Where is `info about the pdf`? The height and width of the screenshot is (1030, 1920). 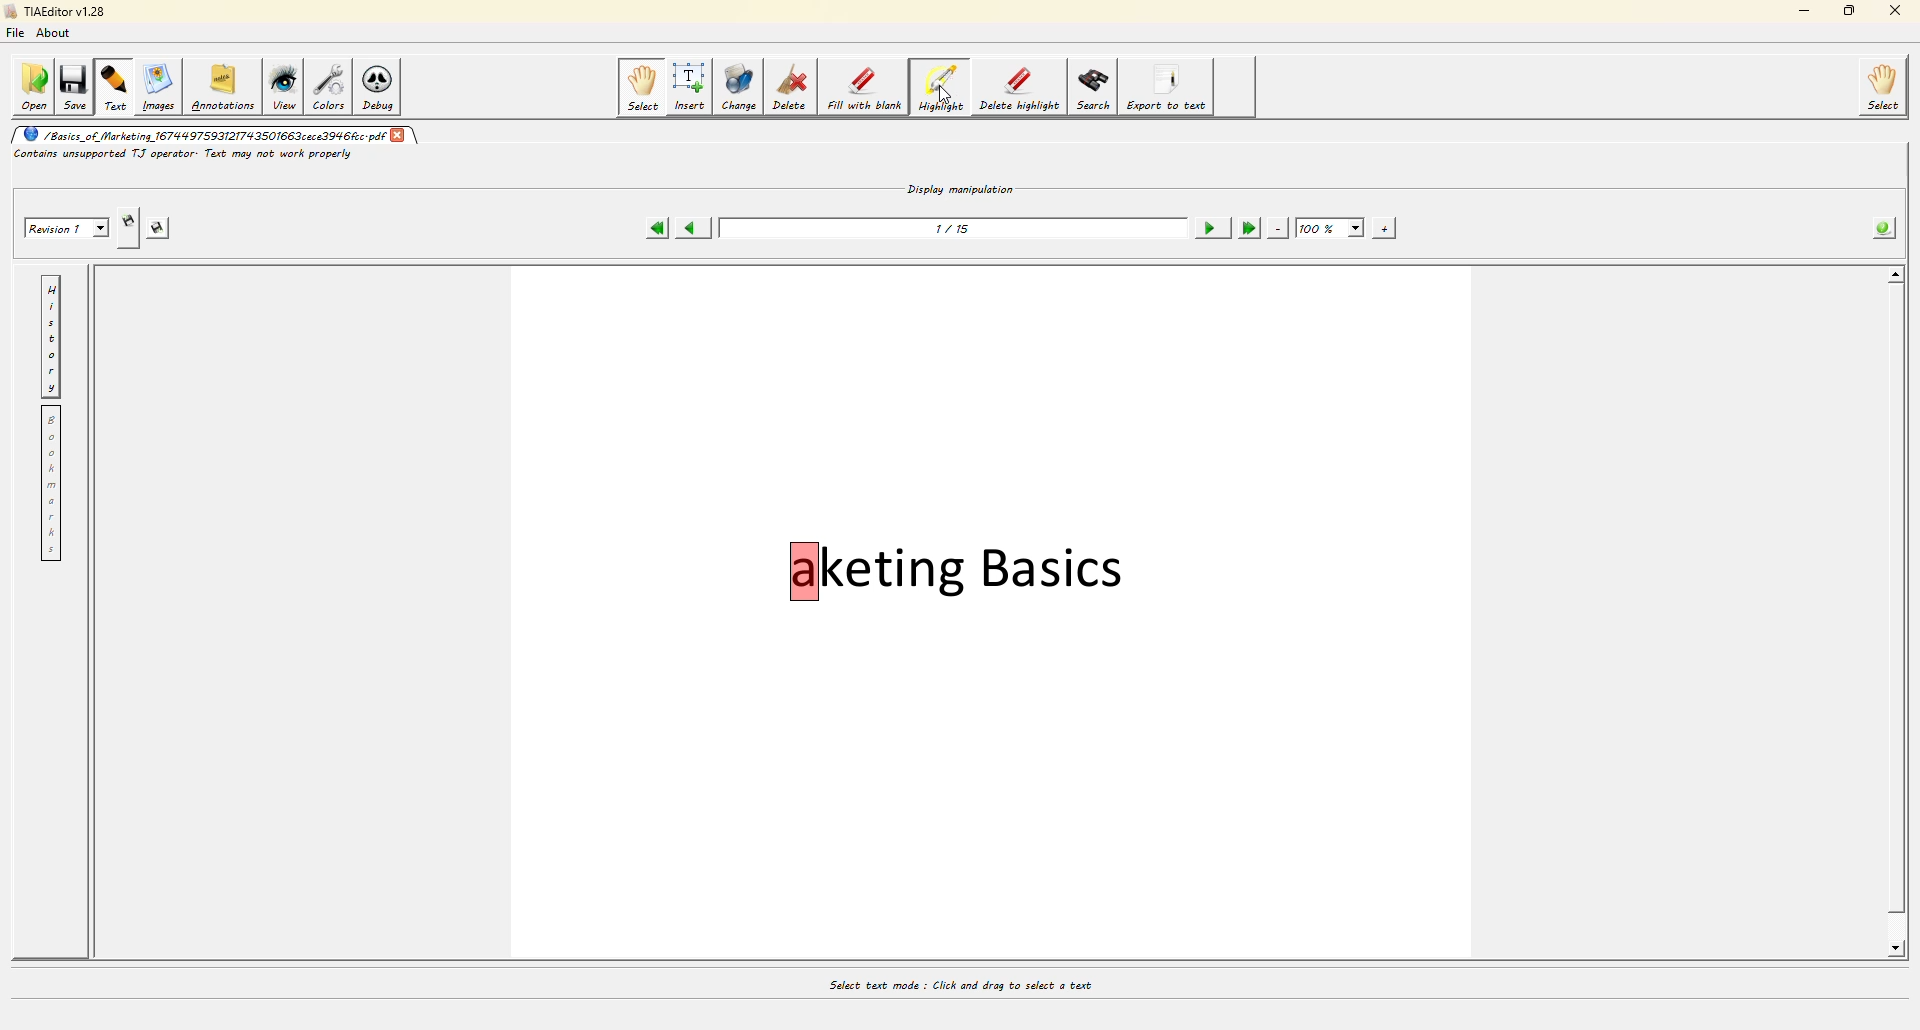 info about the pdf is located at coordinates (1880, 227).